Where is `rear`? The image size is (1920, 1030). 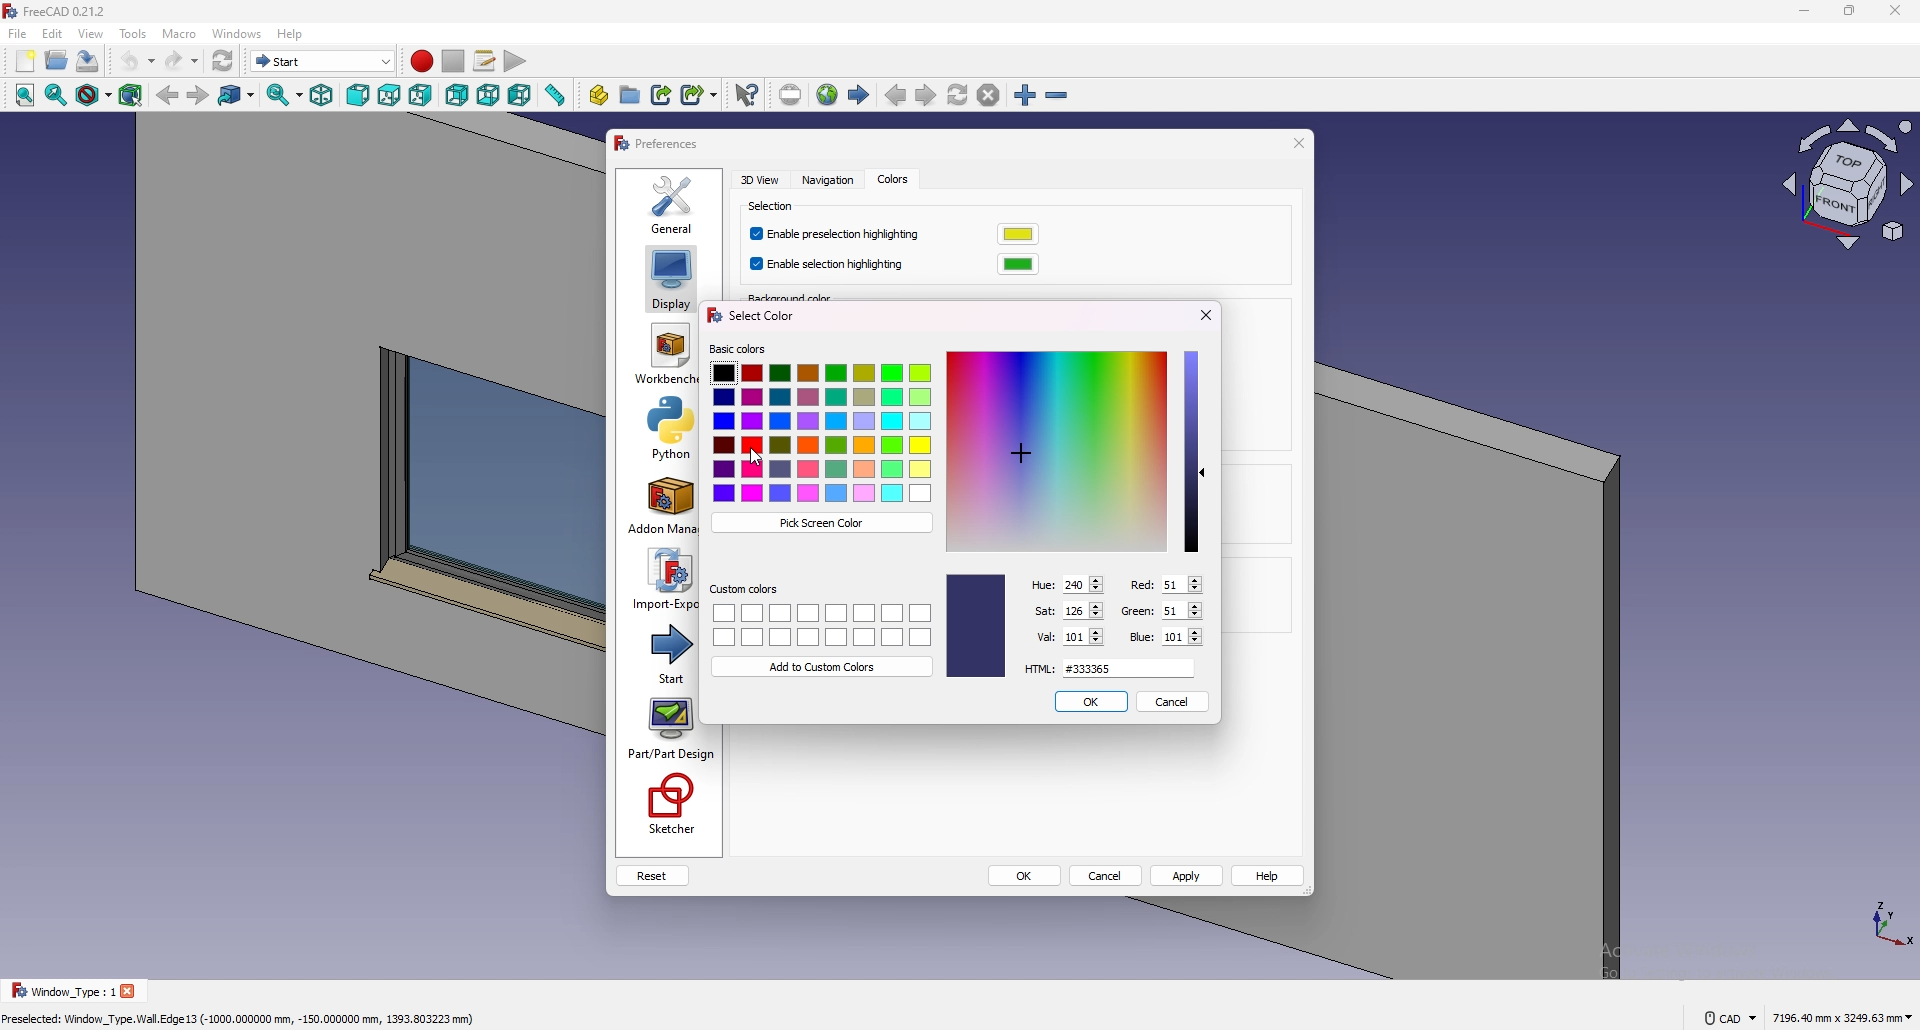 rear is located at coordinates (457, 96).